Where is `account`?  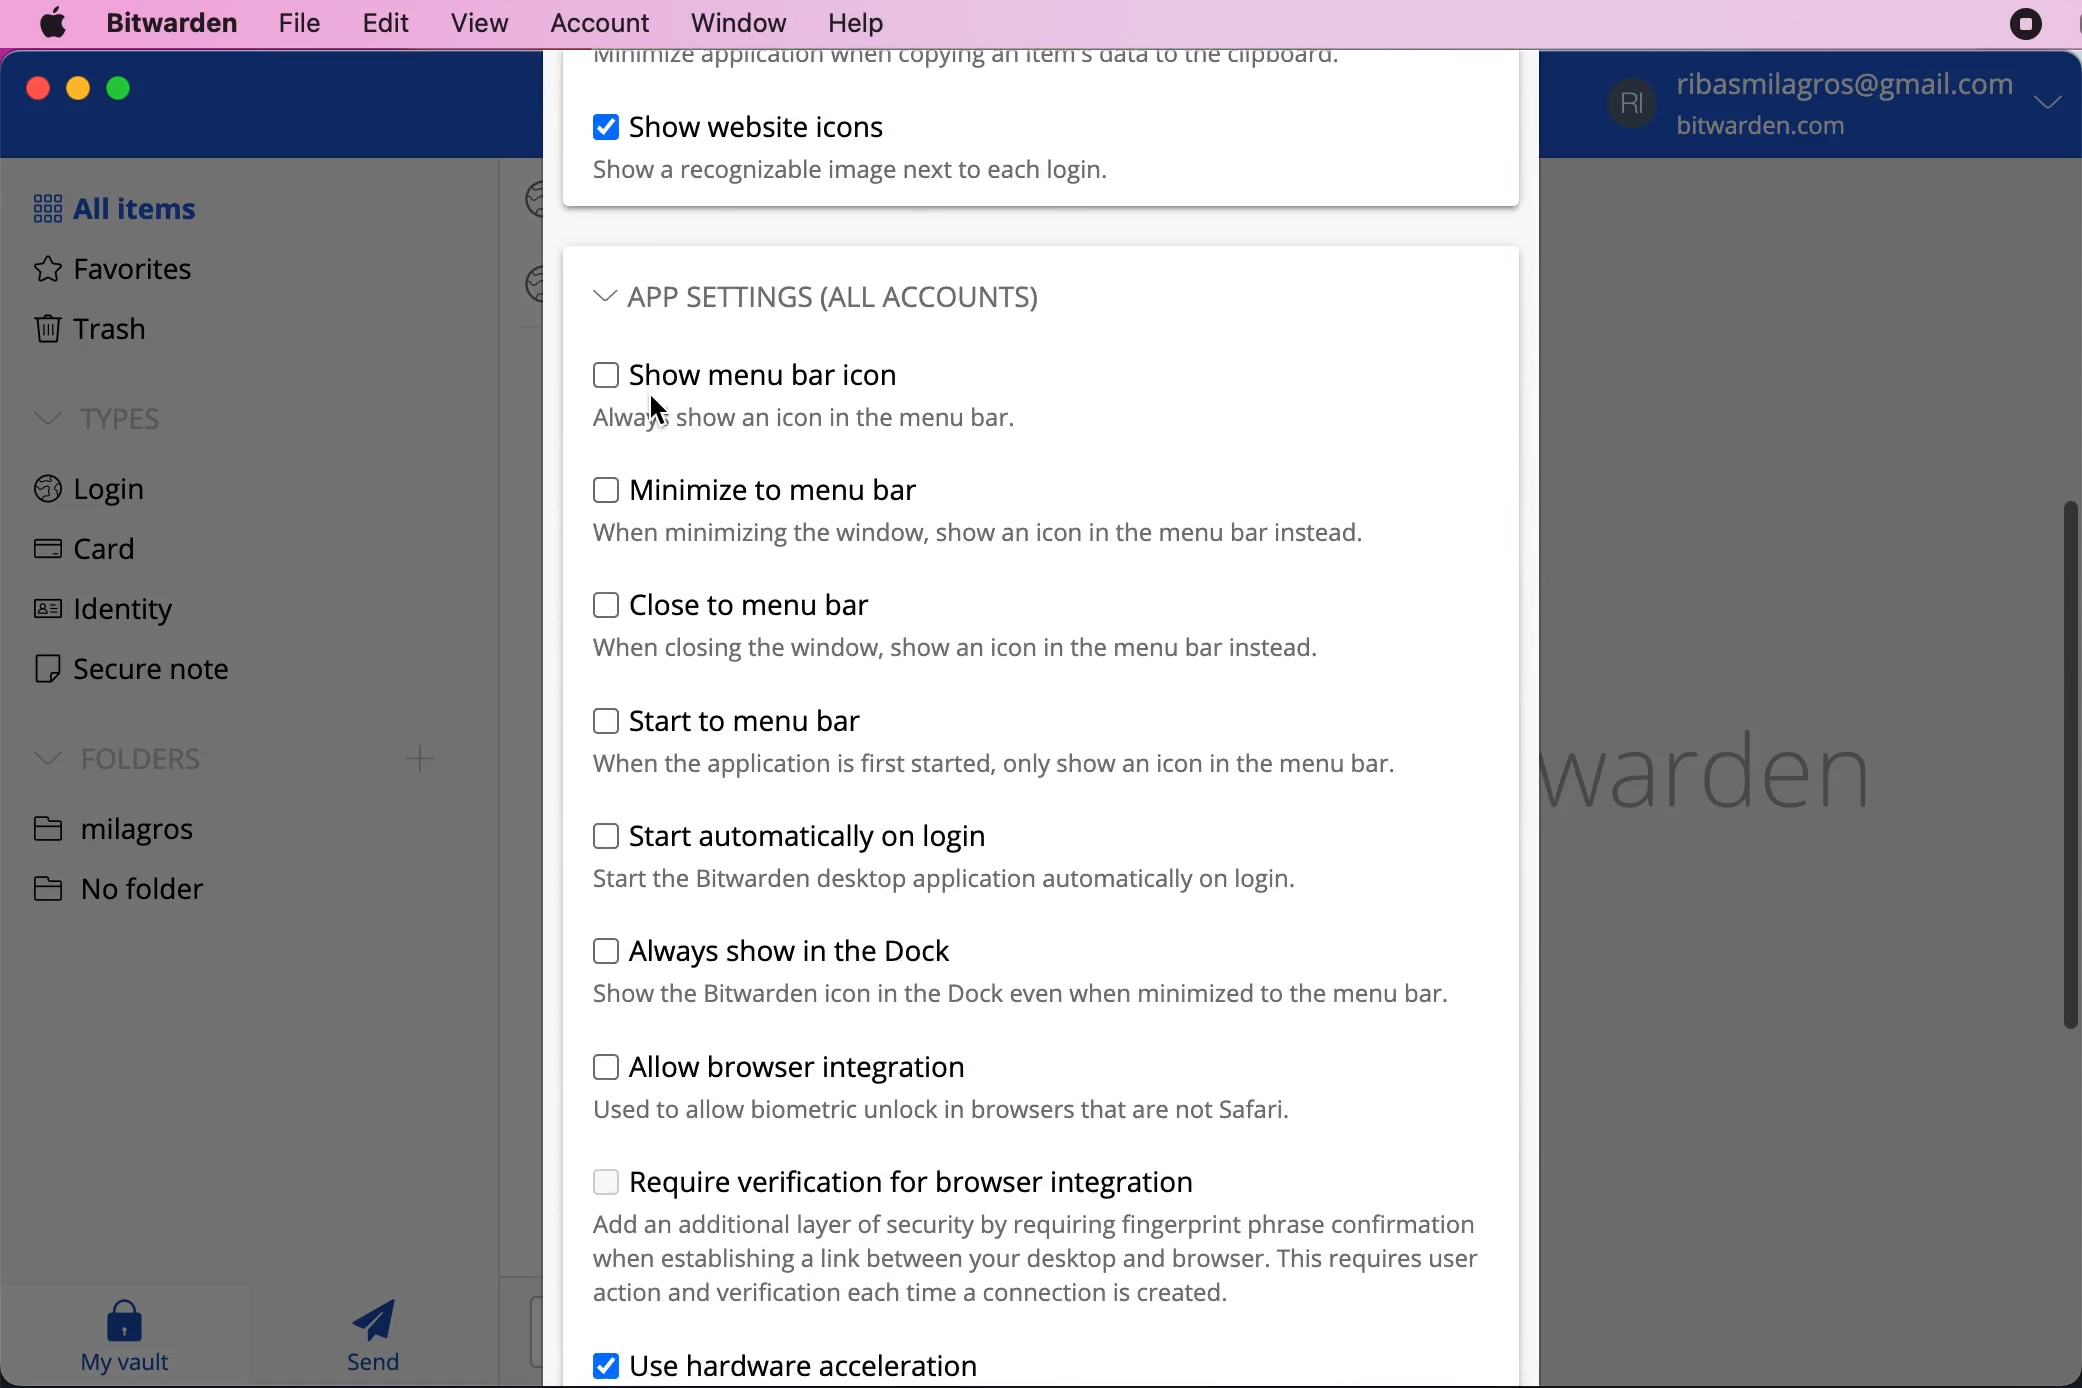 account is located at coordinates (592, 21).